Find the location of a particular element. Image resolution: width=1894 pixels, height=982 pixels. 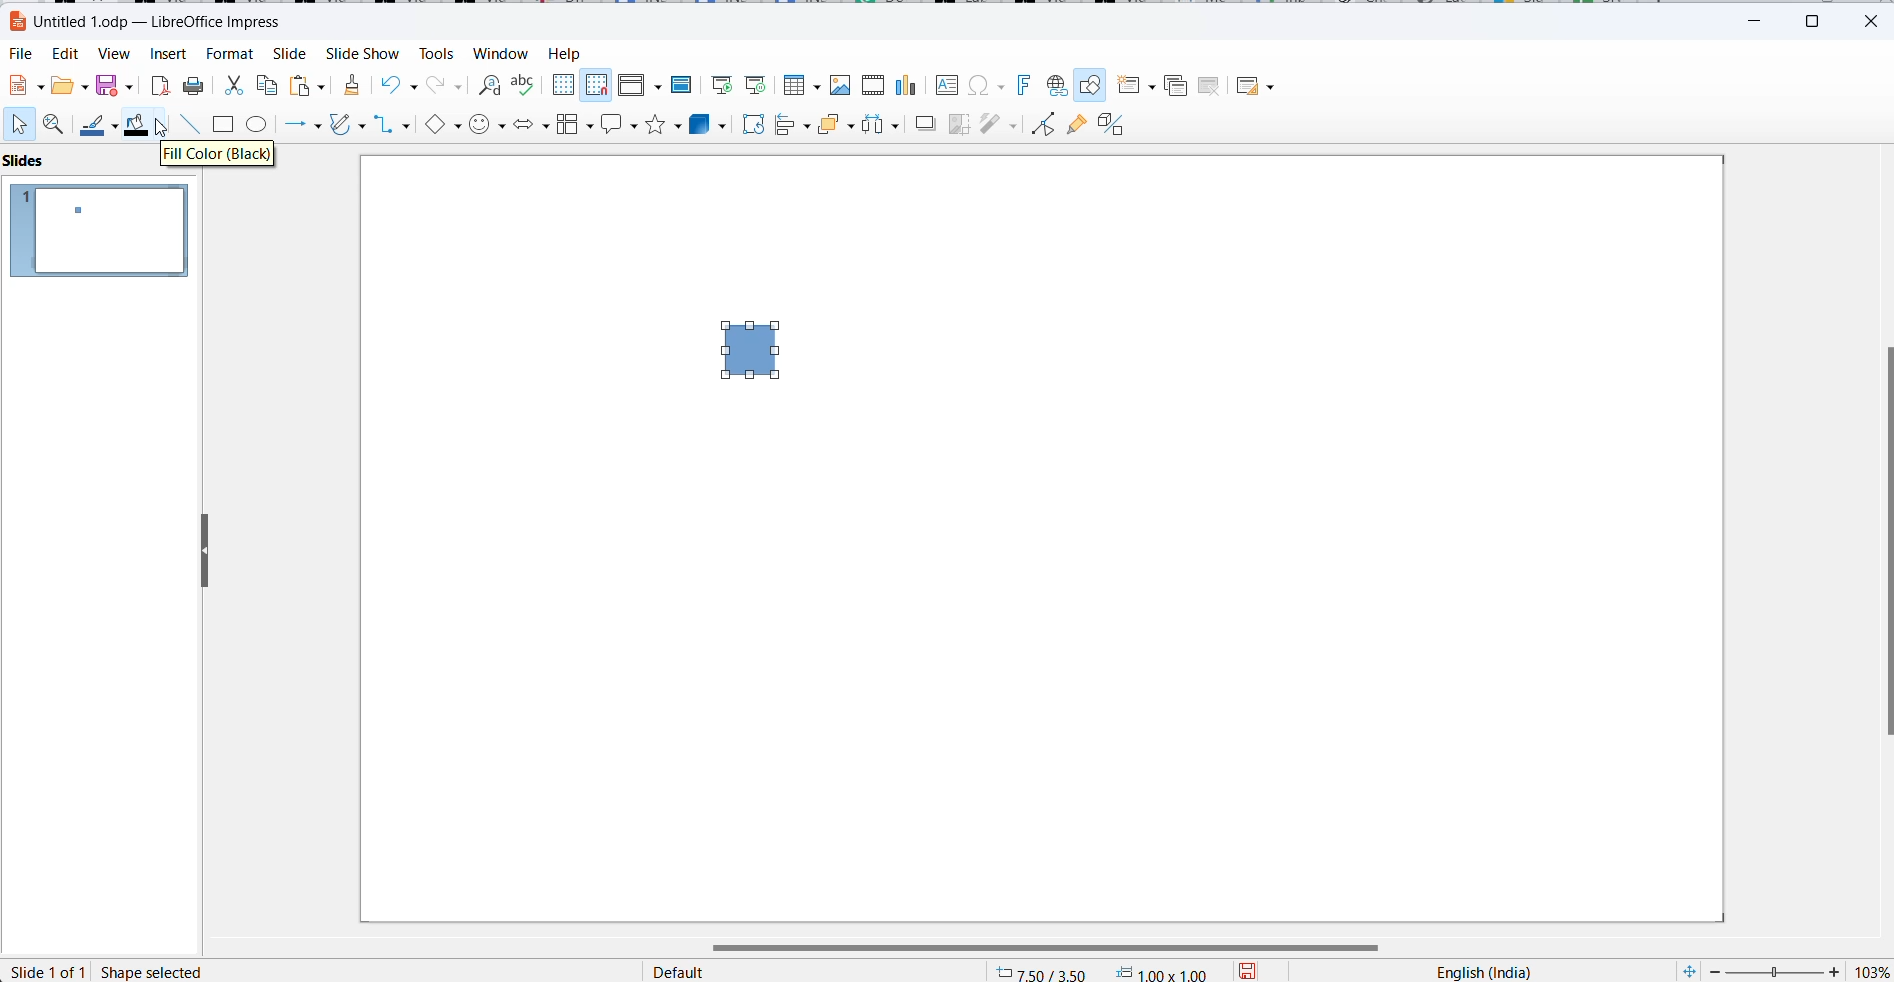

Window is located at coordinates (501, 55).